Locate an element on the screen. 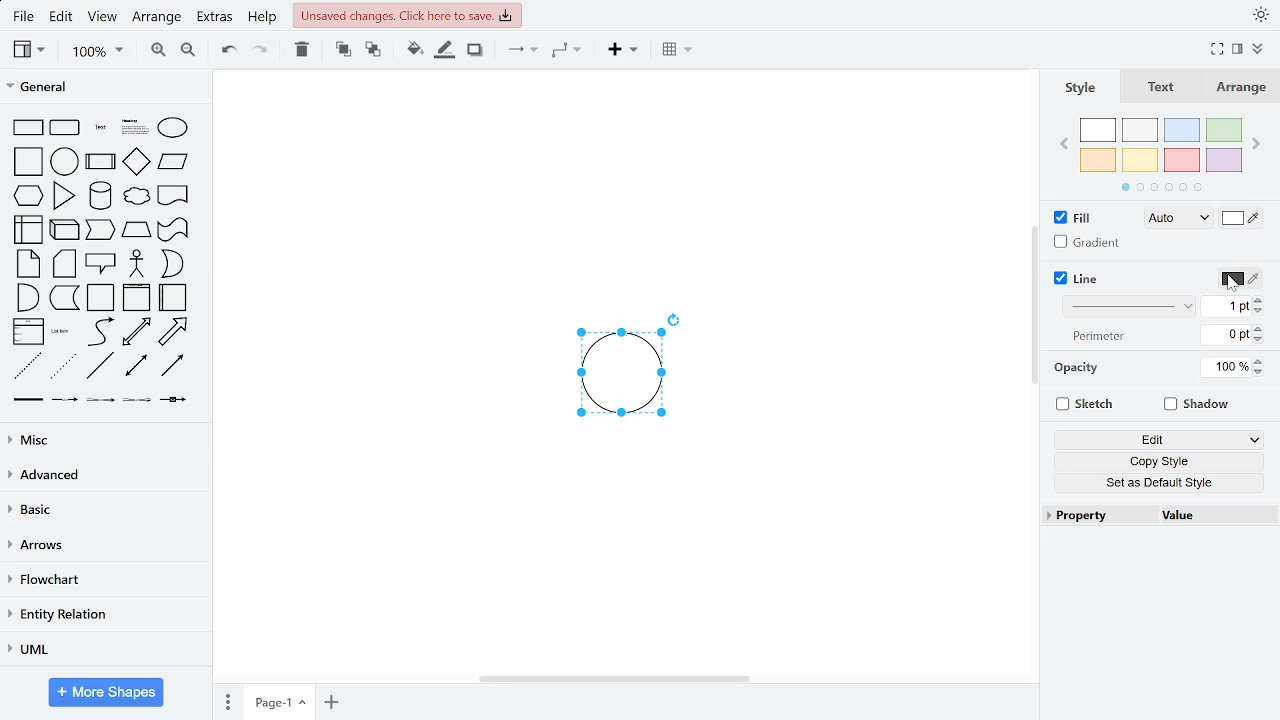 This screenshot has width=1280, height=720. internal storage is located at coordinates (29, 230).